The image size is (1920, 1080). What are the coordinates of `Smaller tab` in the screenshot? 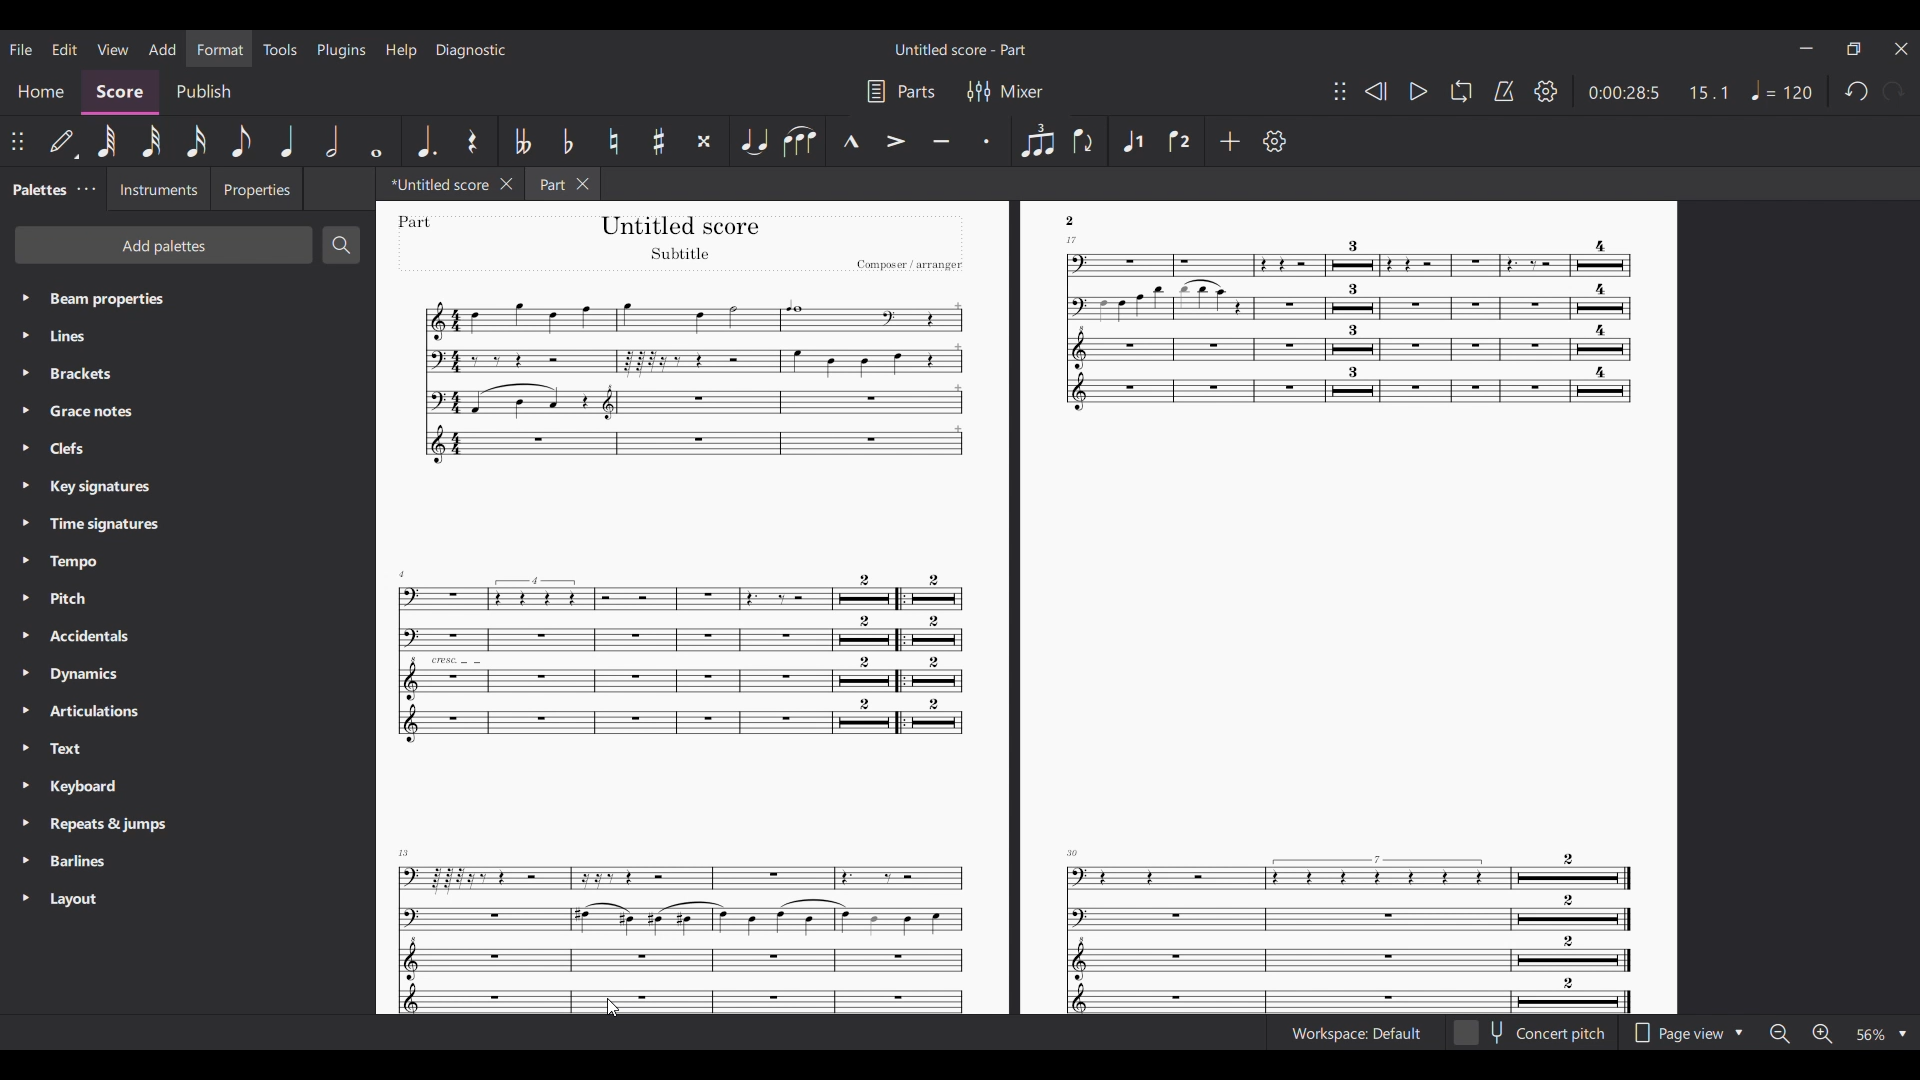 It's located at (1853, 49).